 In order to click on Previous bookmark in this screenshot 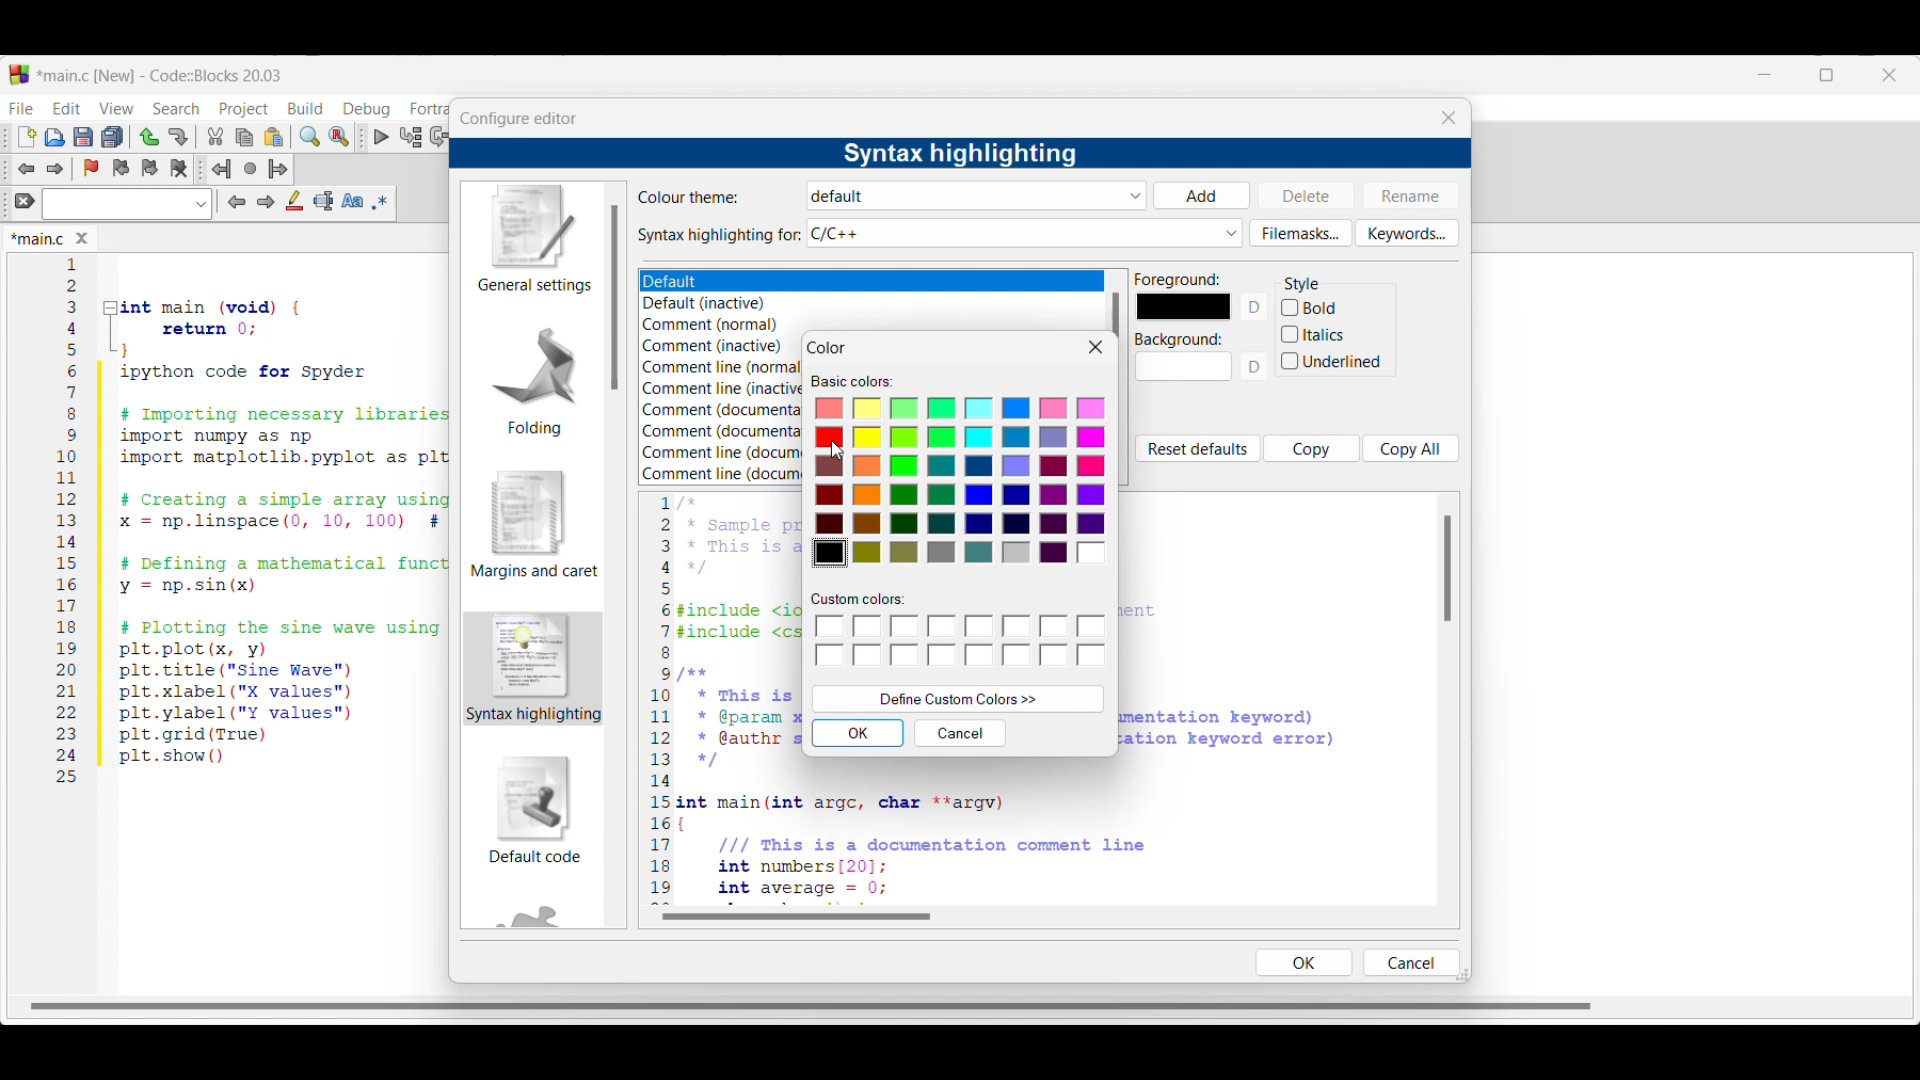, I will do `click(120, 168)`.